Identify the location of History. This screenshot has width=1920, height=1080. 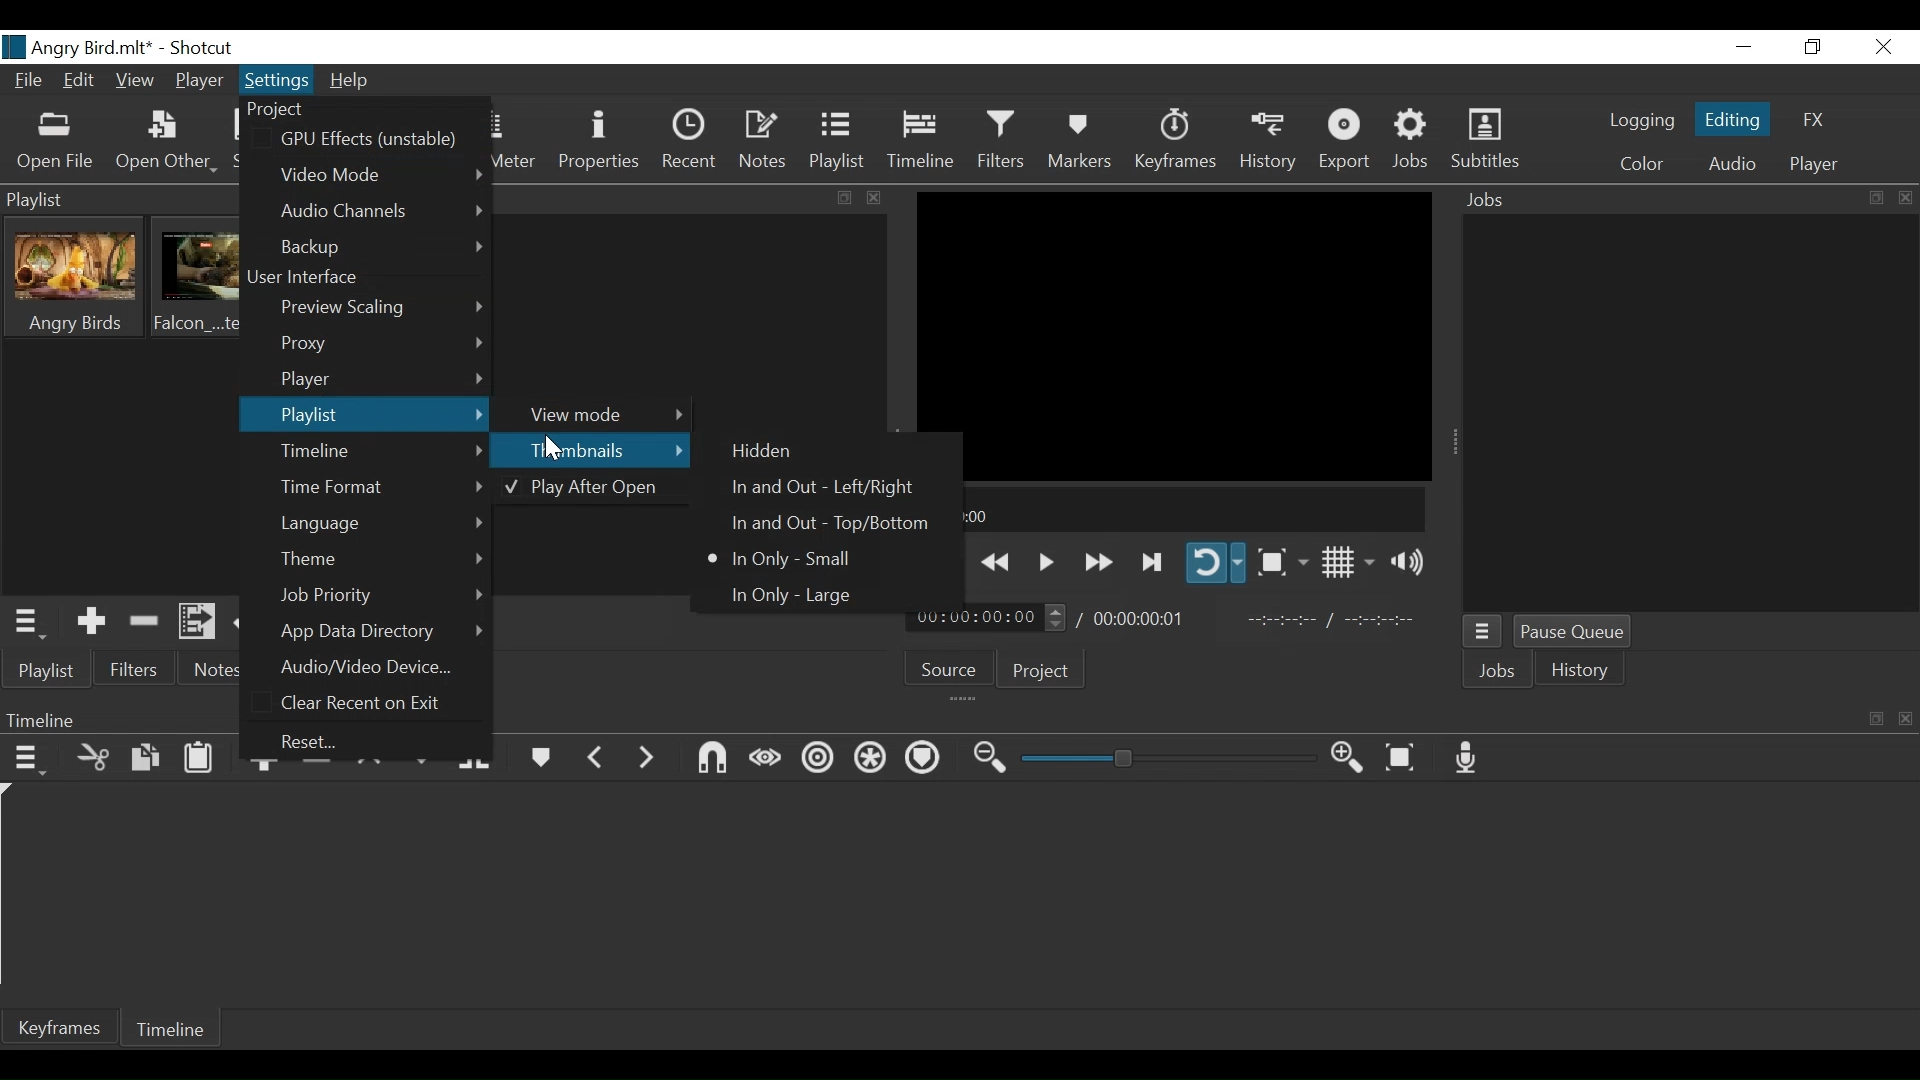
(1581, 669).